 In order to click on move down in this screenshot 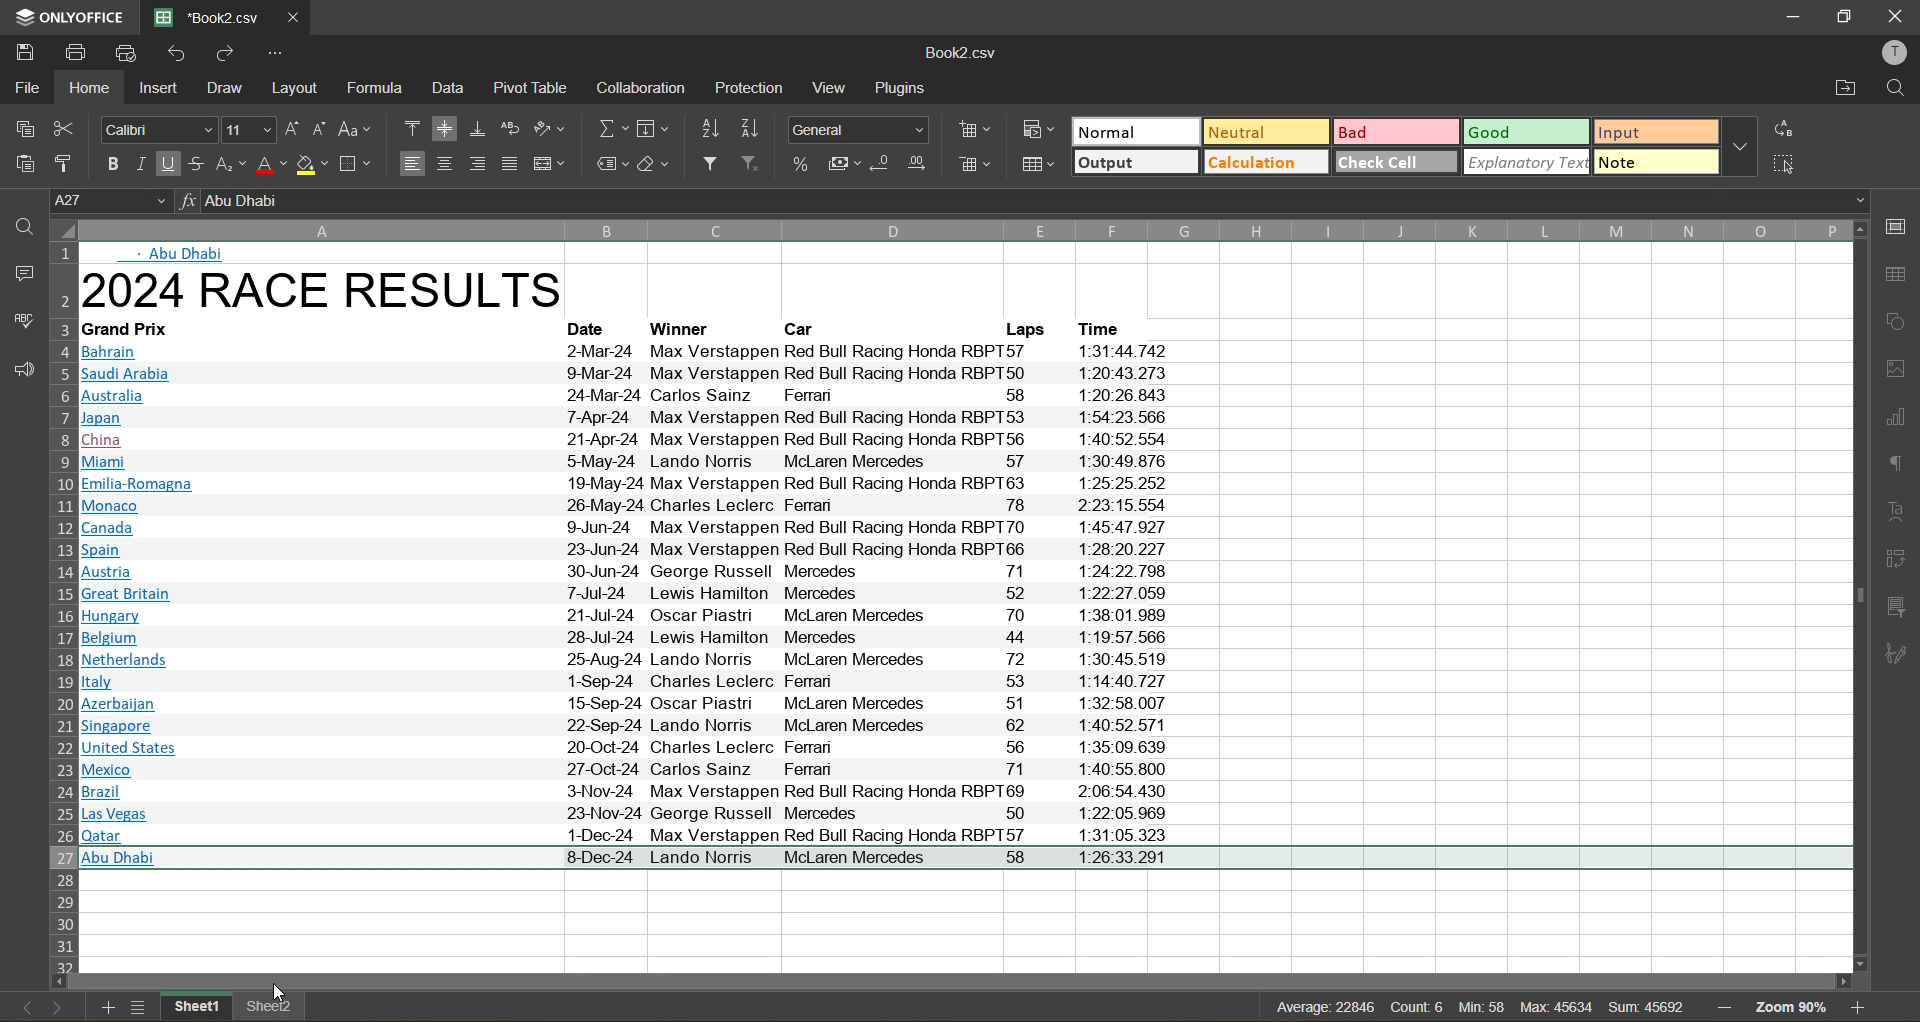, I will do `click(1855, 964)`.